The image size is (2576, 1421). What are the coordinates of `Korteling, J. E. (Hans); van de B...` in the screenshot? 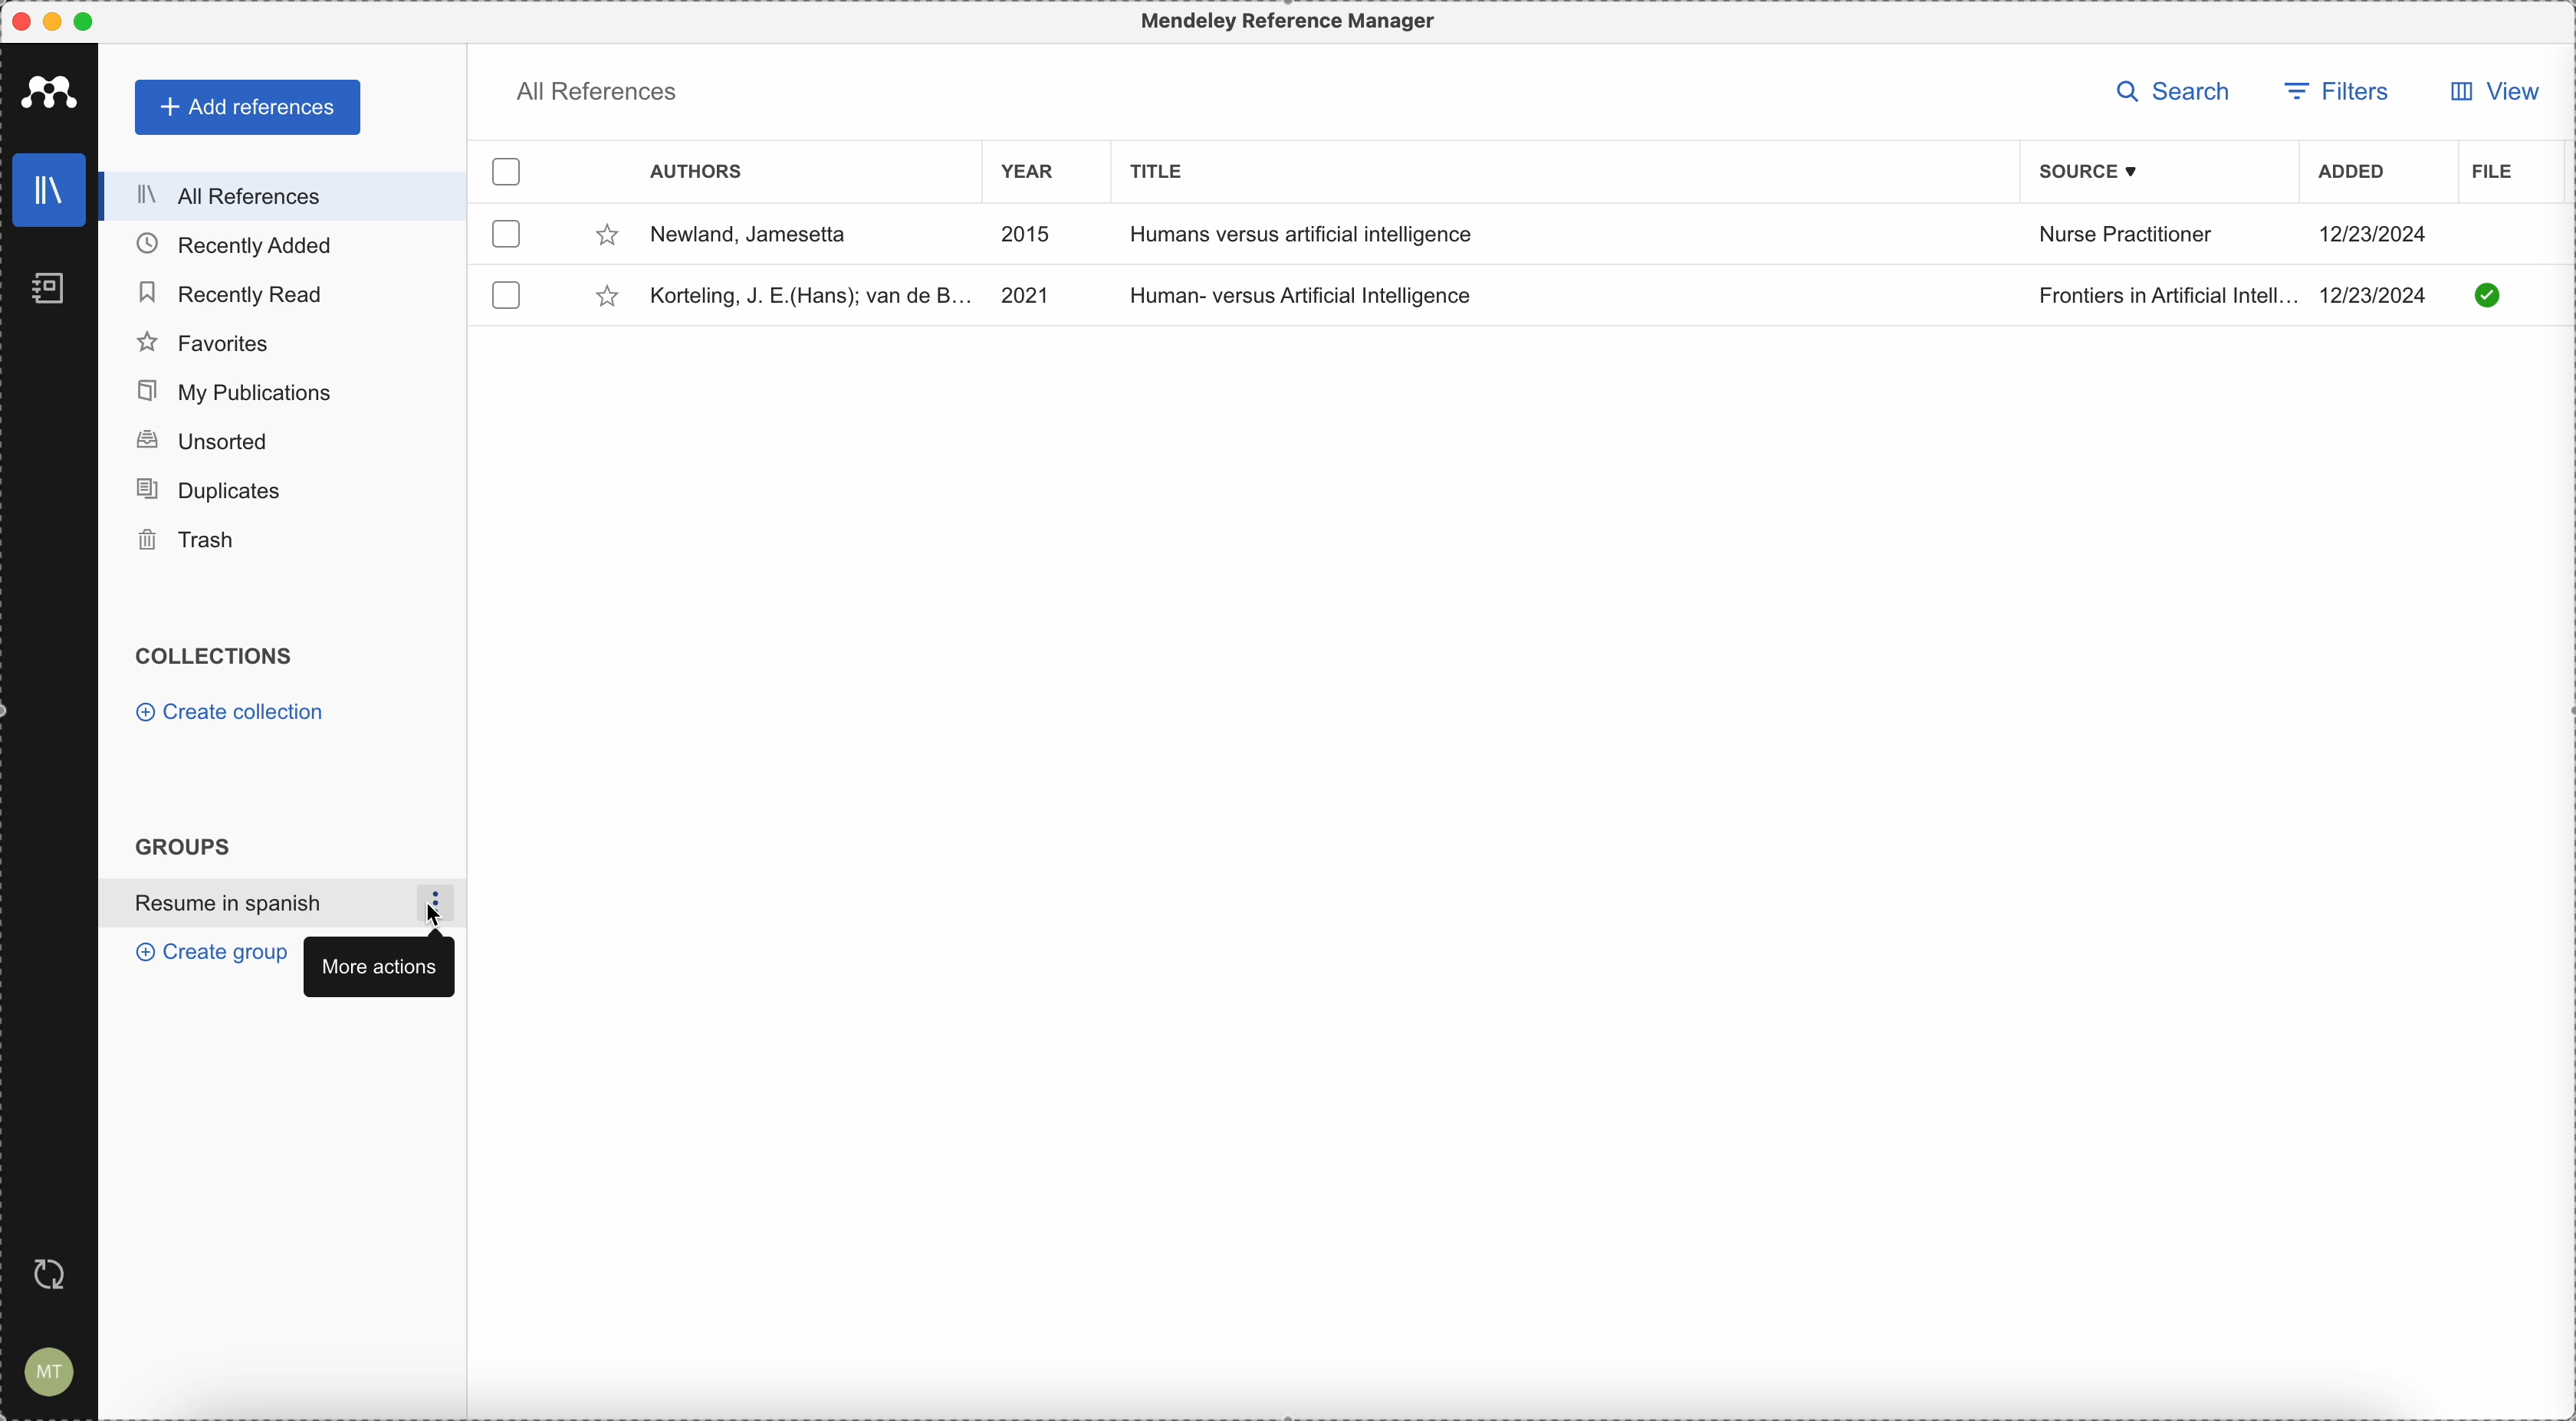 It's located at (806, 292).